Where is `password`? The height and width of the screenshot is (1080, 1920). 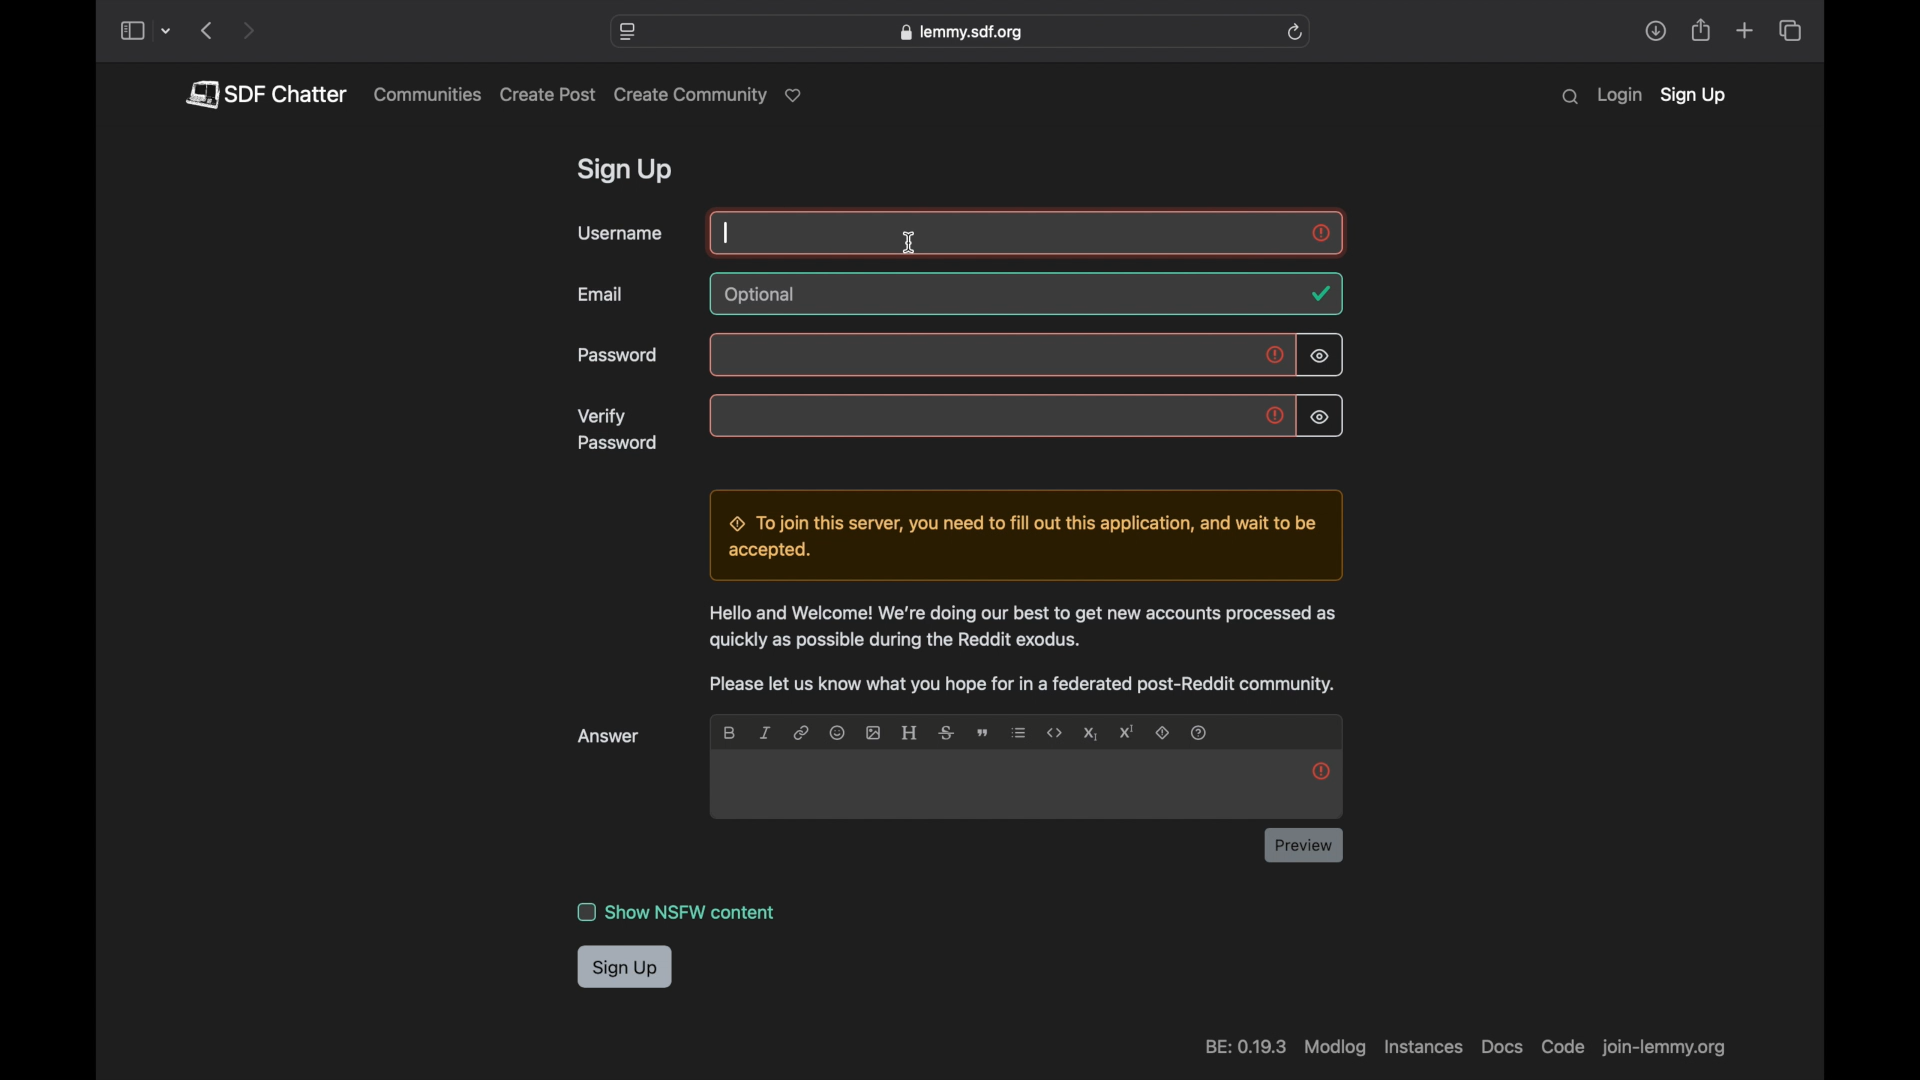 password is located at coordinates (619, 356).